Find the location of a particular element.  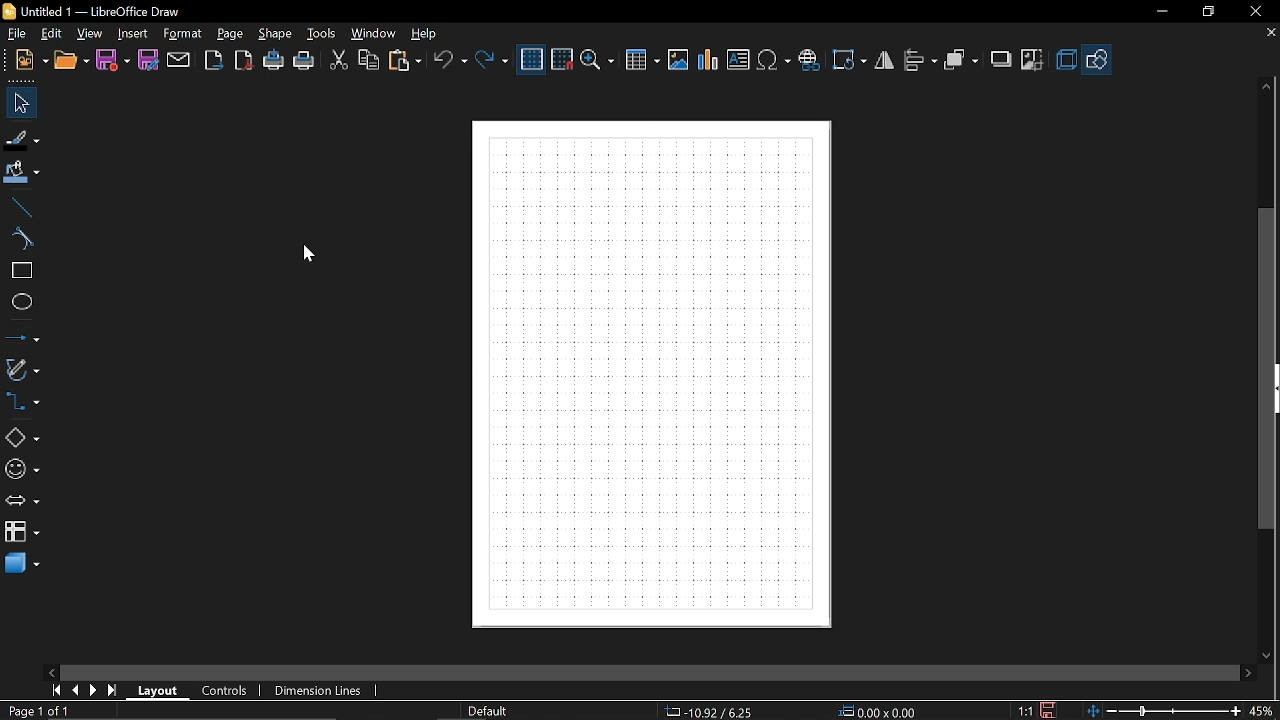

Insert symbol is located at coordinates (774, 59).